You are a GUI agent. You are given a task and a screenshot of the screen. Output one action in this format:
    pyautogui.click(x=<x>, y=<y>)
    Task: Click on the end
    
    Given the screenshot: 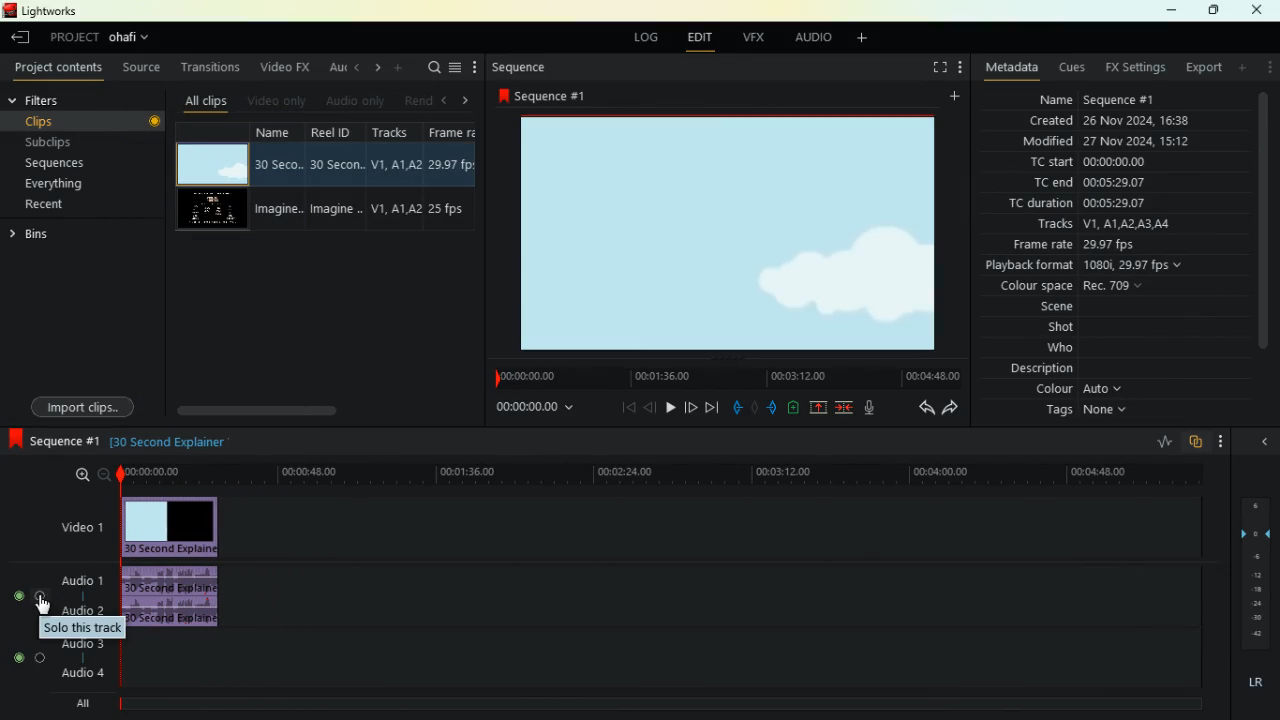 What is the action you would take?
    pyautogui.click(x=711, y=408)
    